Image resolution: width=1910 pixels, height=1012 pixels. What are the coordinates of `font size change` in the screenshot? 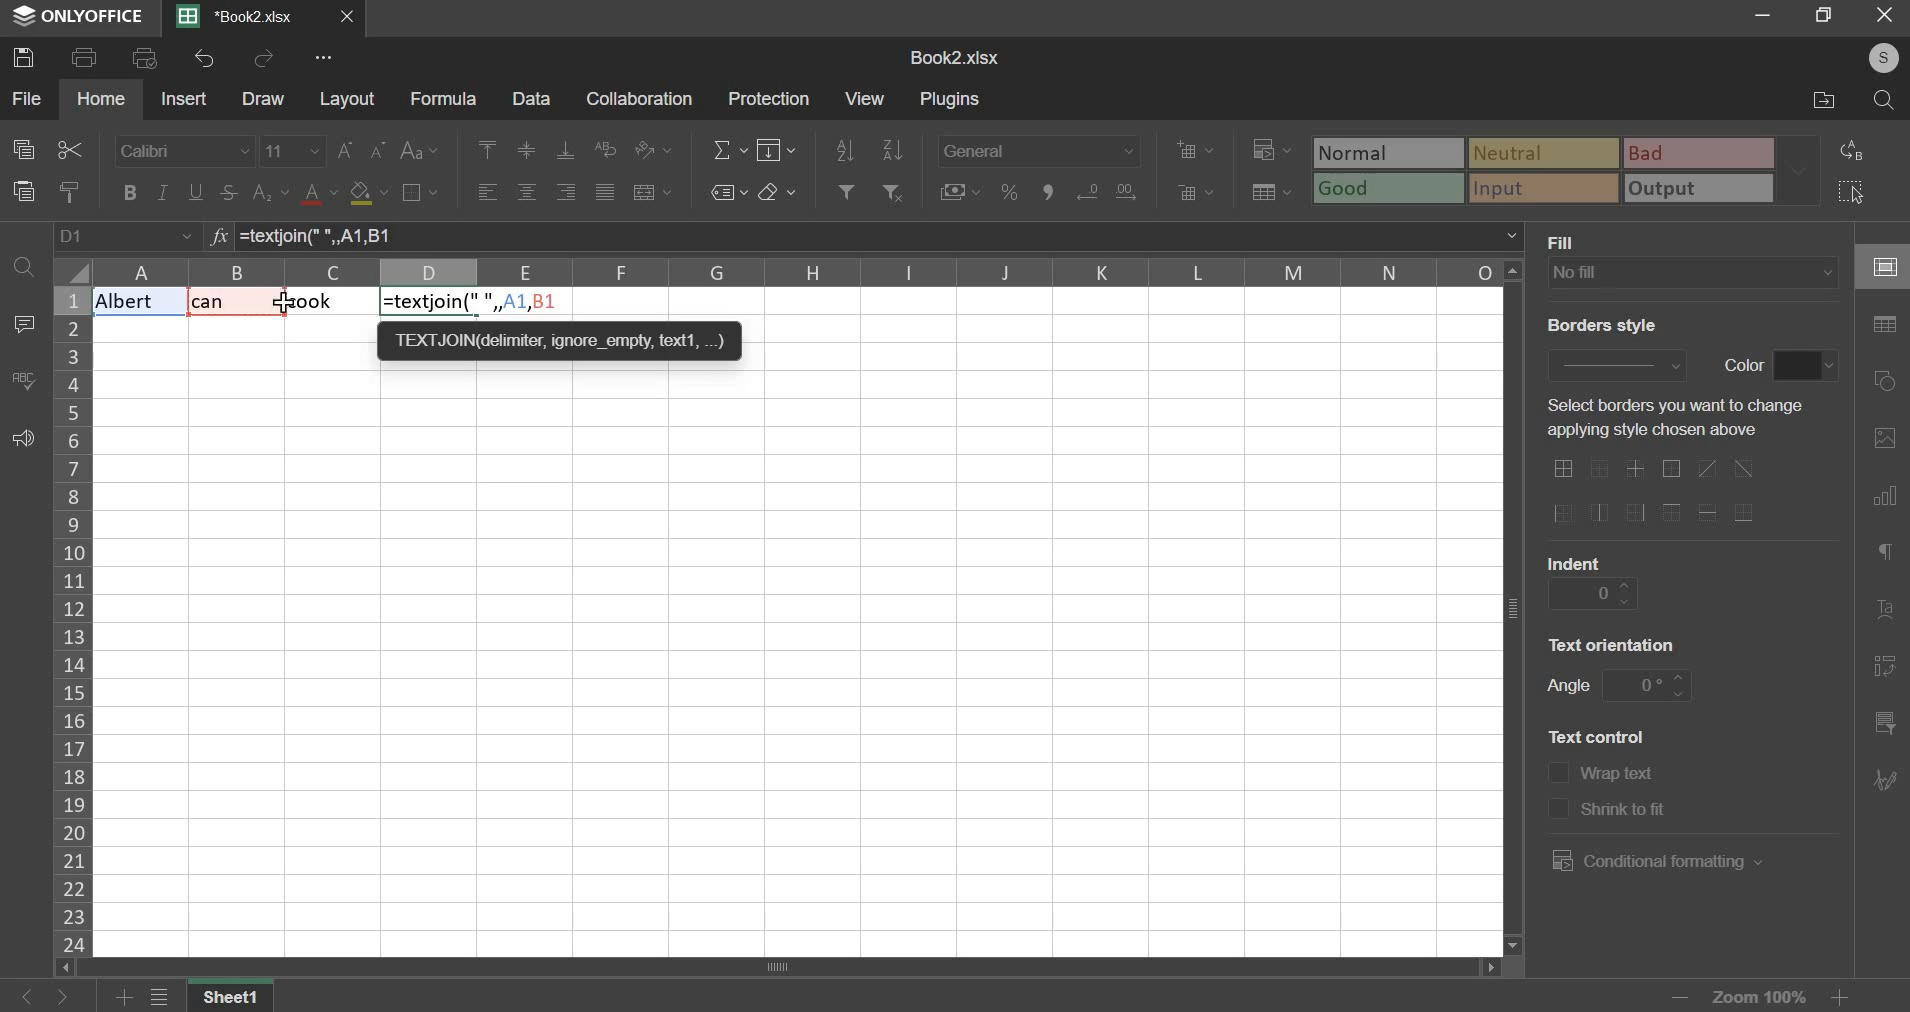 It's located at (364, 150).